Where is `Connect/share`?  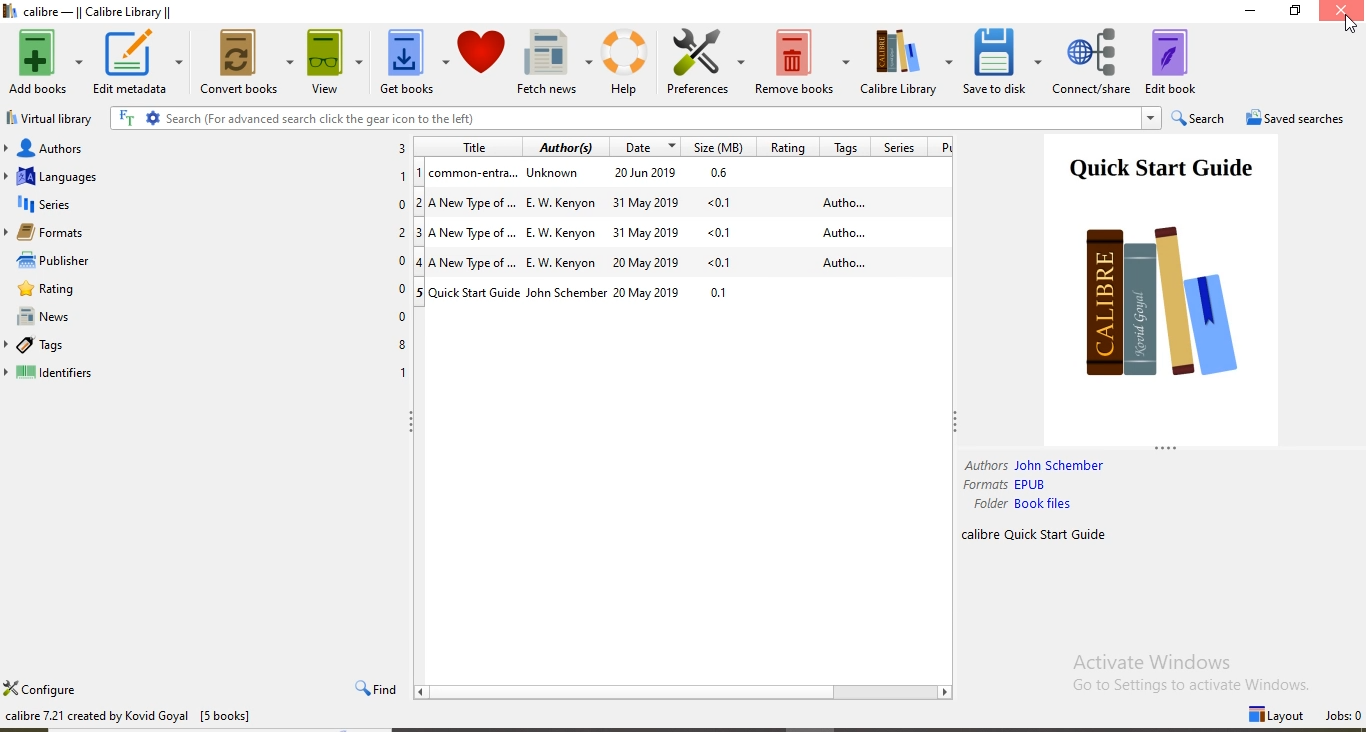
Connect/share is located at coordinates (1092, 63).